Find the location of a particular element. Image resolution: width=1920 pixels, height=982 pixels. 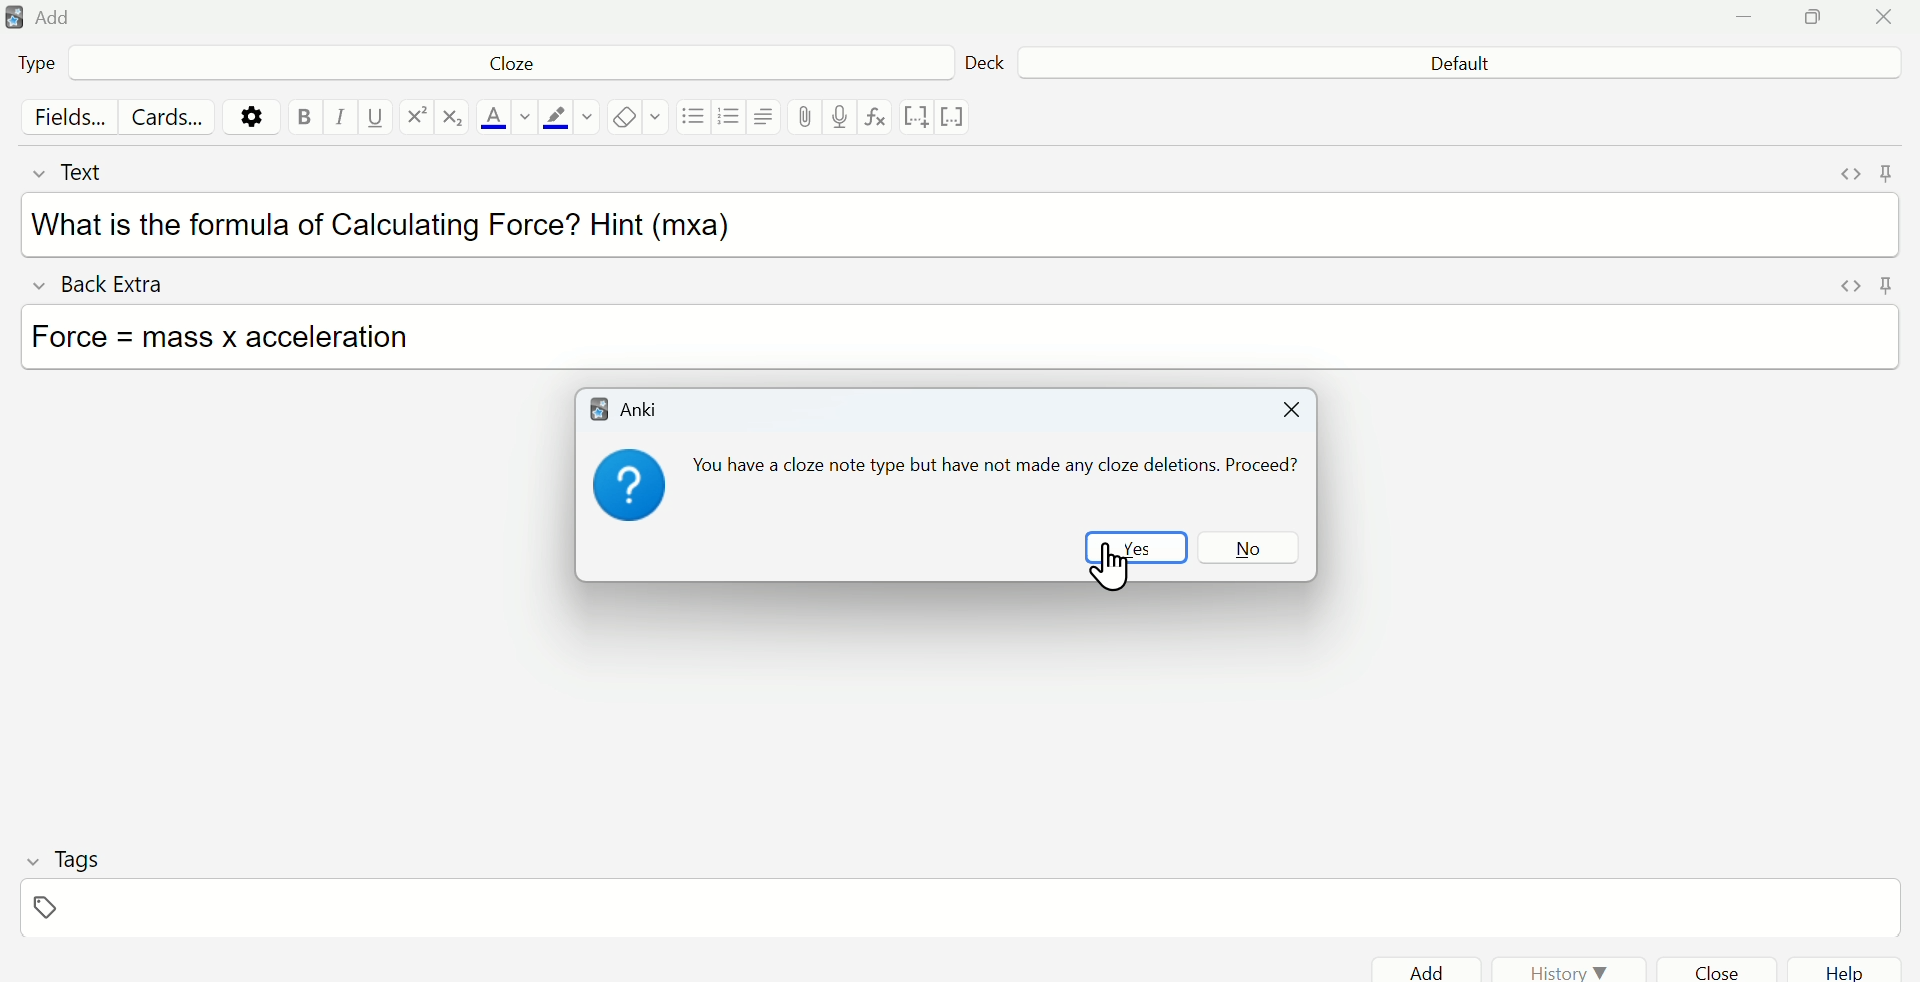

Align is located at coordinates (769, 119).